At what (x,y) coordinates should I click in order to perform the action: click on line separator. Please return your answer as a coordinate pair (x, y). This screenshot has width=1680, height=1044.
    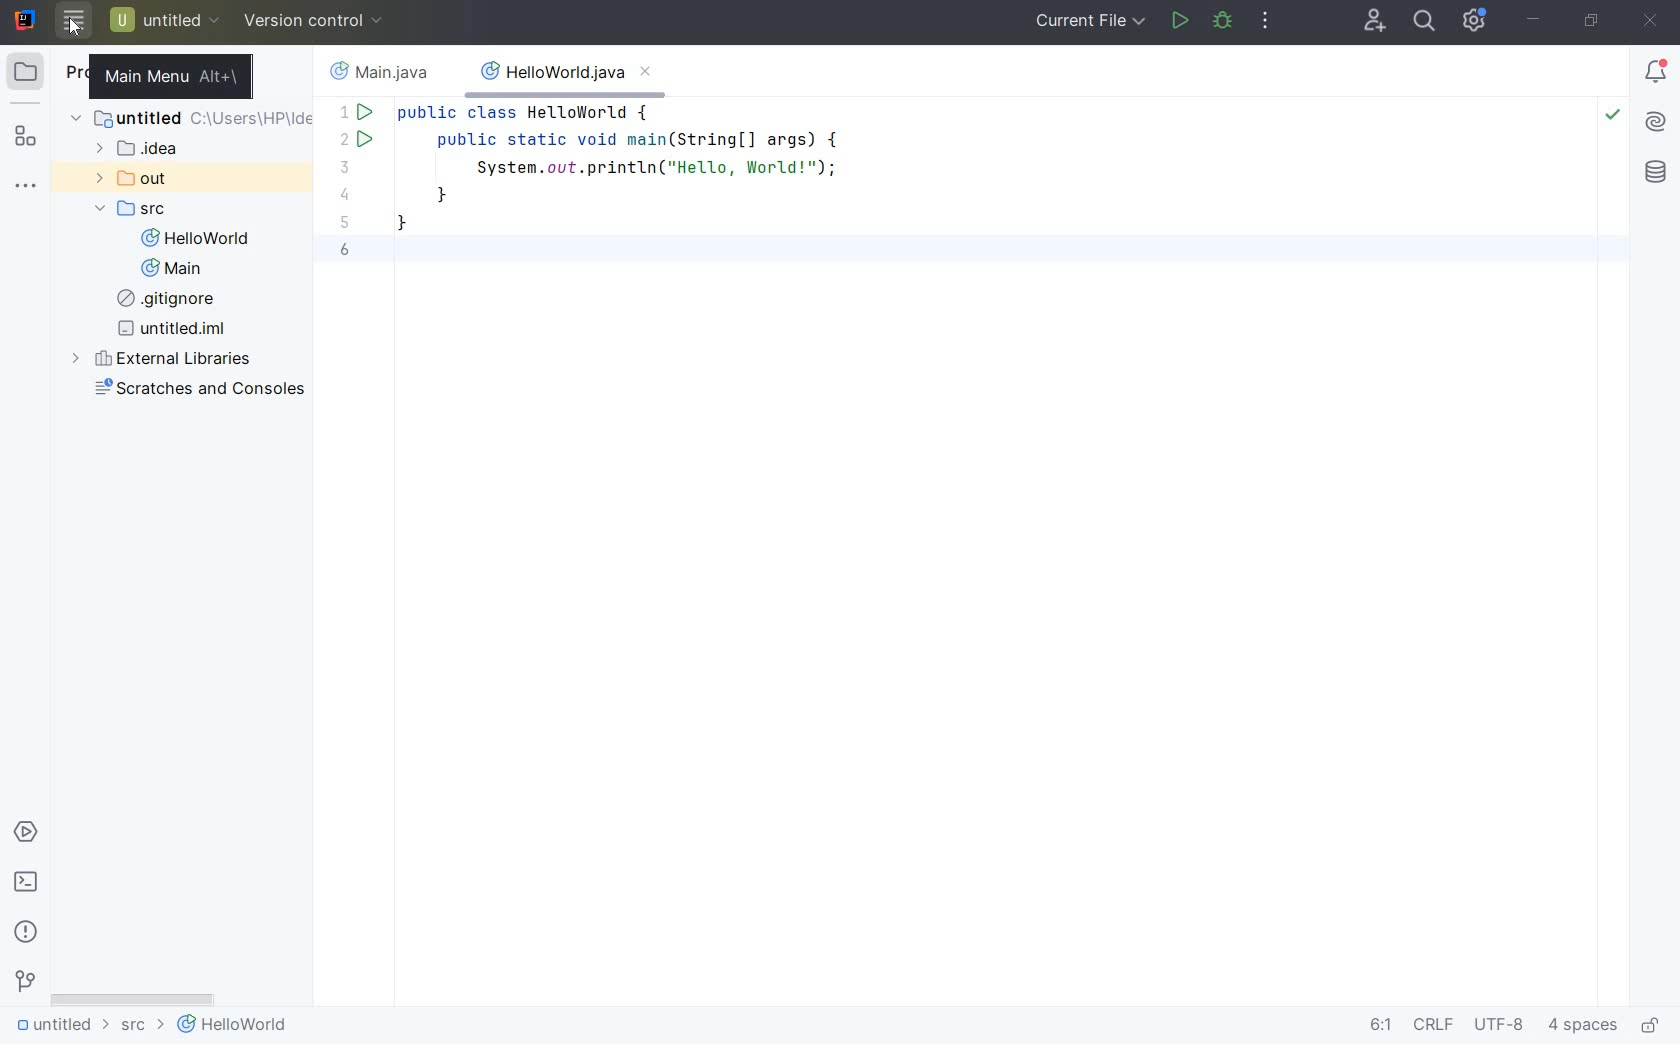
    Looking at the image, I should click on (1432, 1027).